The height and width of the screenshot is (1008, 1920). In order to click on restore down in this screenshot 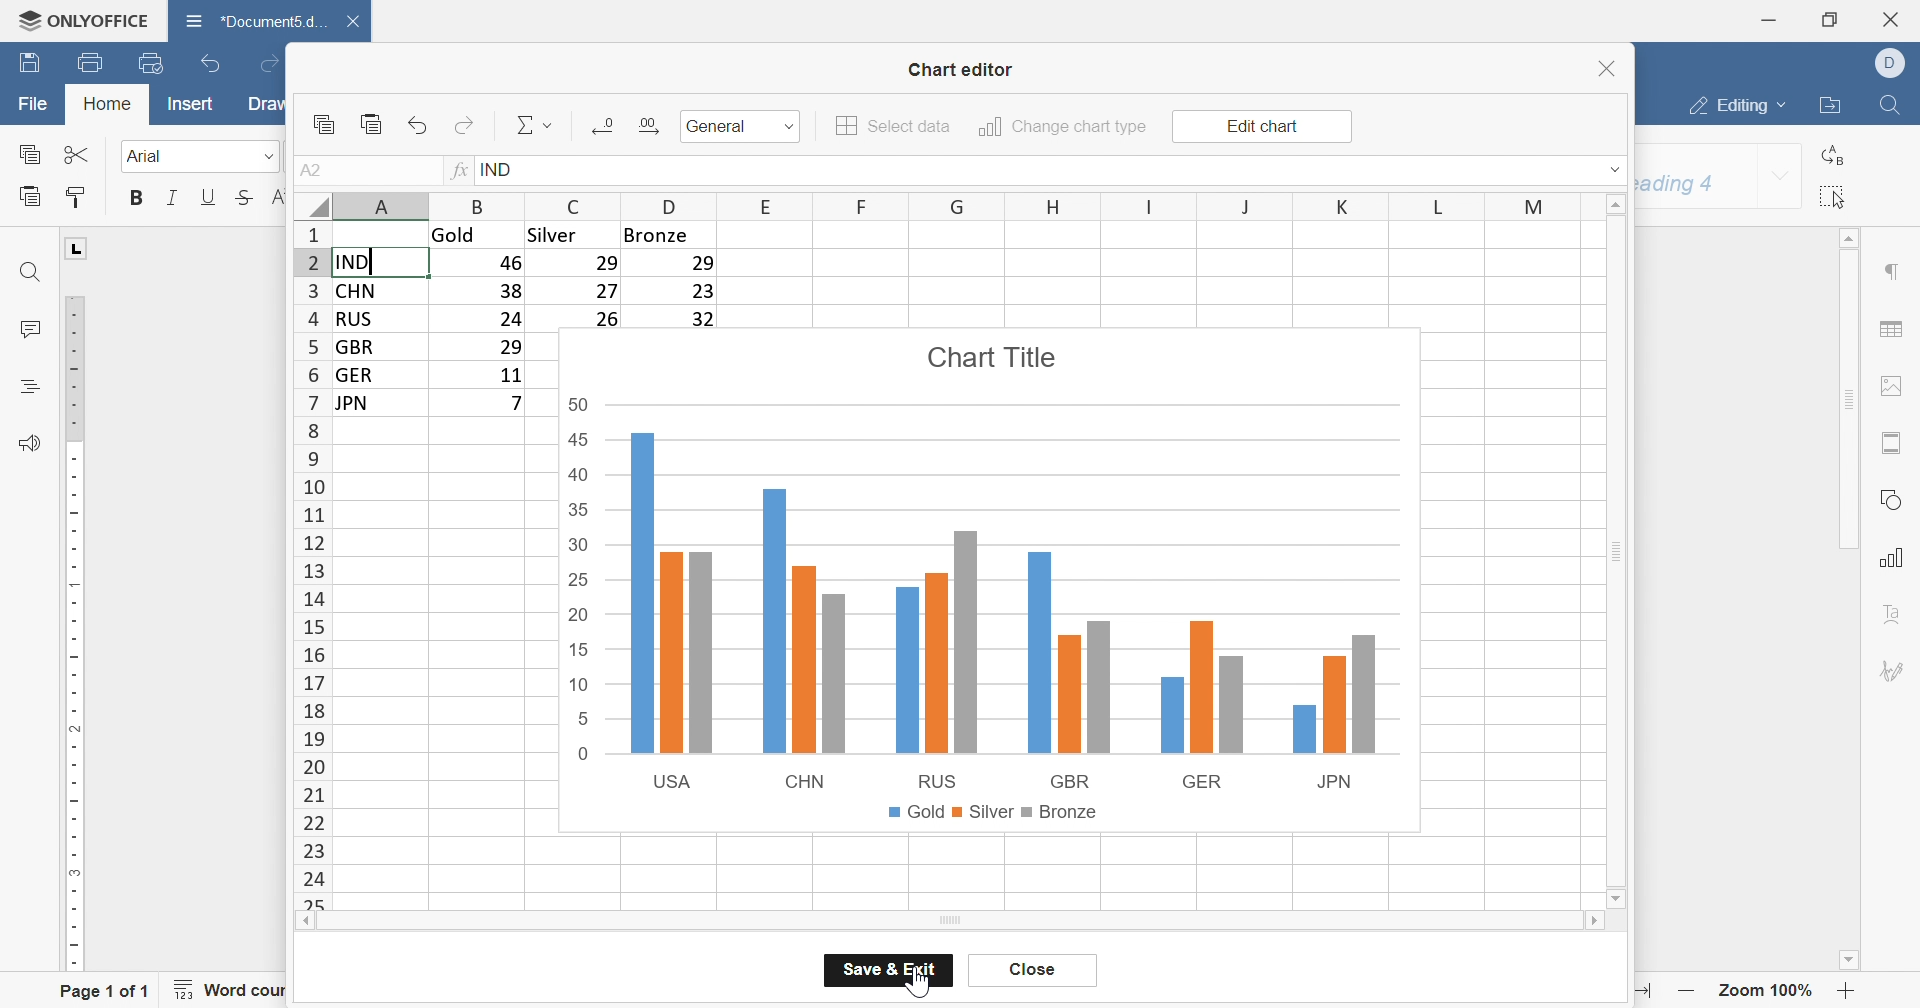, I will do `click(1828, 21)`.